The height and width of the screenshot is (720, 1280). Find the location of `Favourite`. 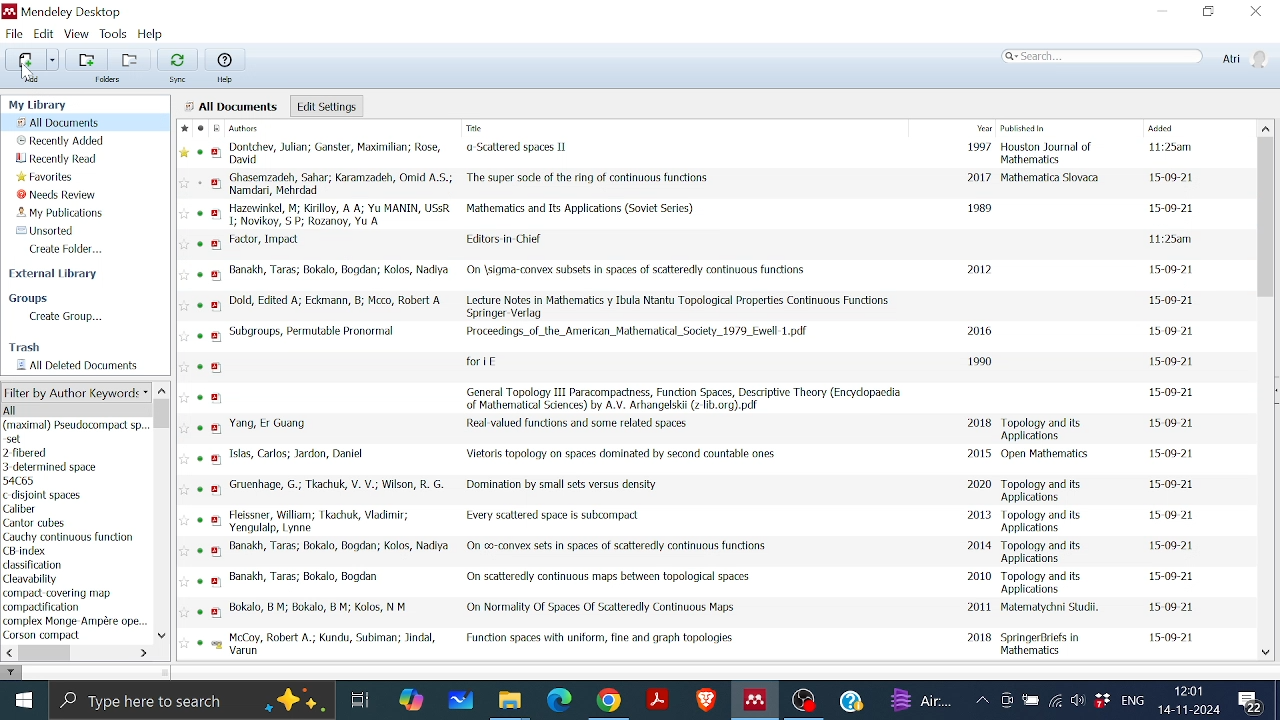

Favourite is located at coordinates (184, 397).